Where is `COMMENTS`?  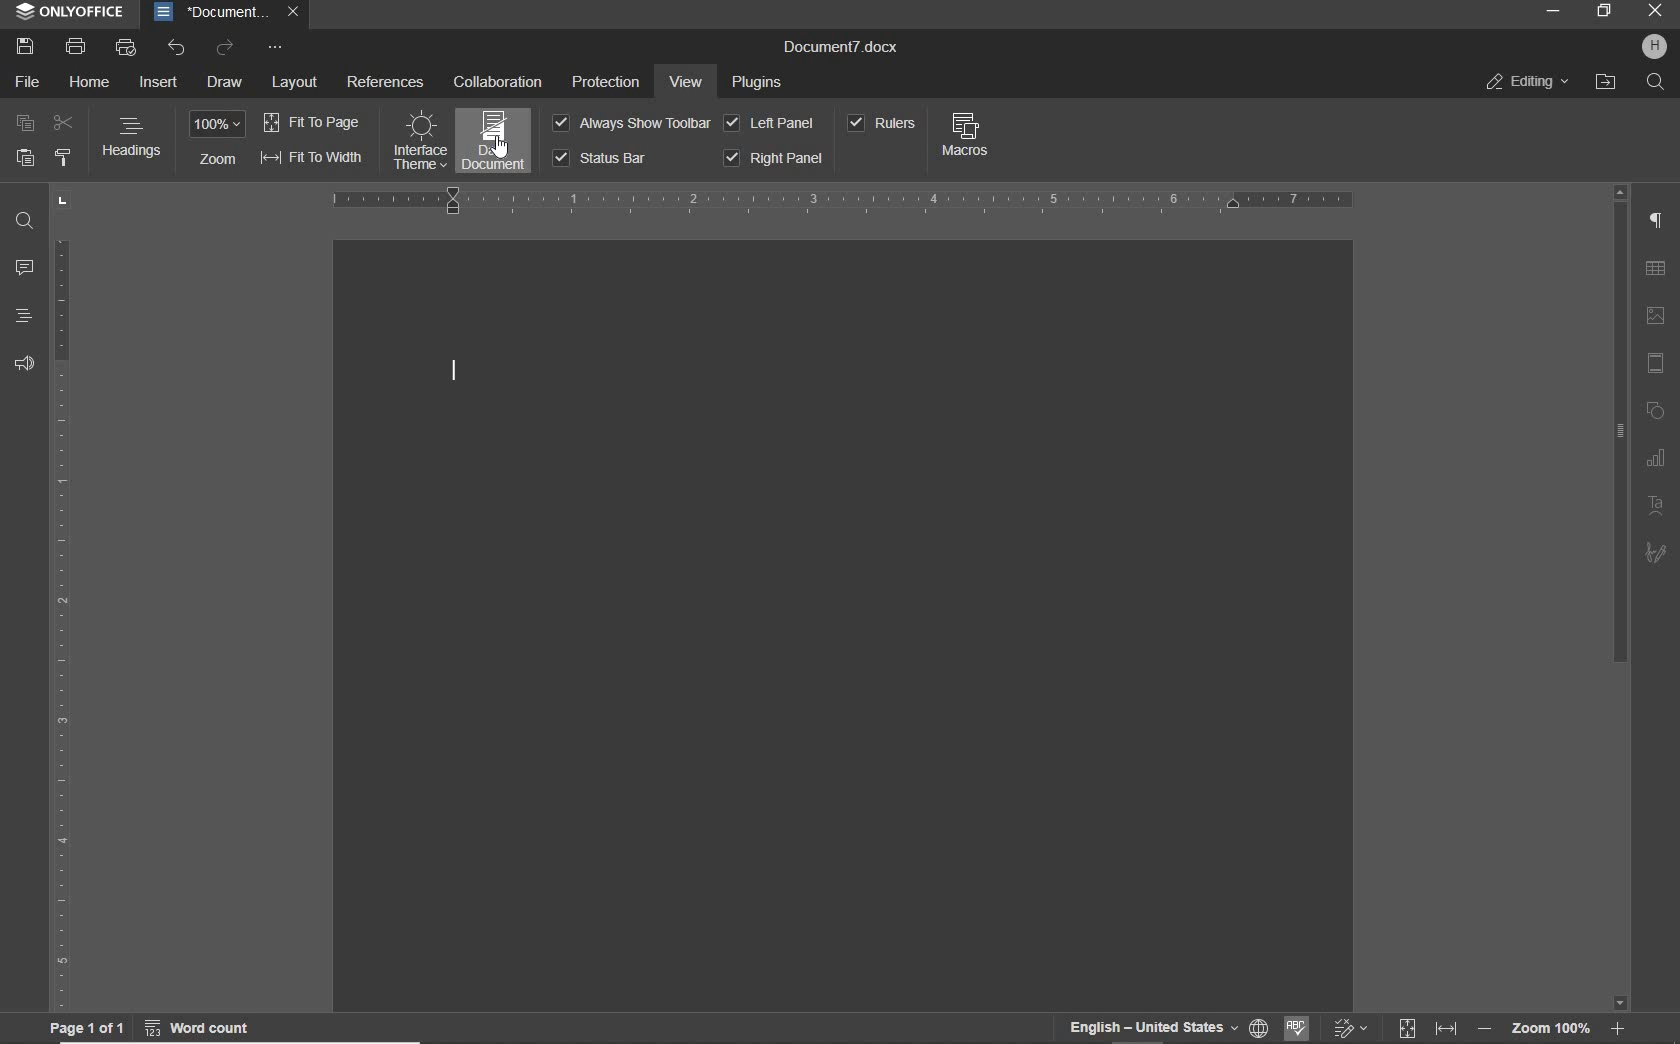
COMMENTS is located at coordinates (23, 266).